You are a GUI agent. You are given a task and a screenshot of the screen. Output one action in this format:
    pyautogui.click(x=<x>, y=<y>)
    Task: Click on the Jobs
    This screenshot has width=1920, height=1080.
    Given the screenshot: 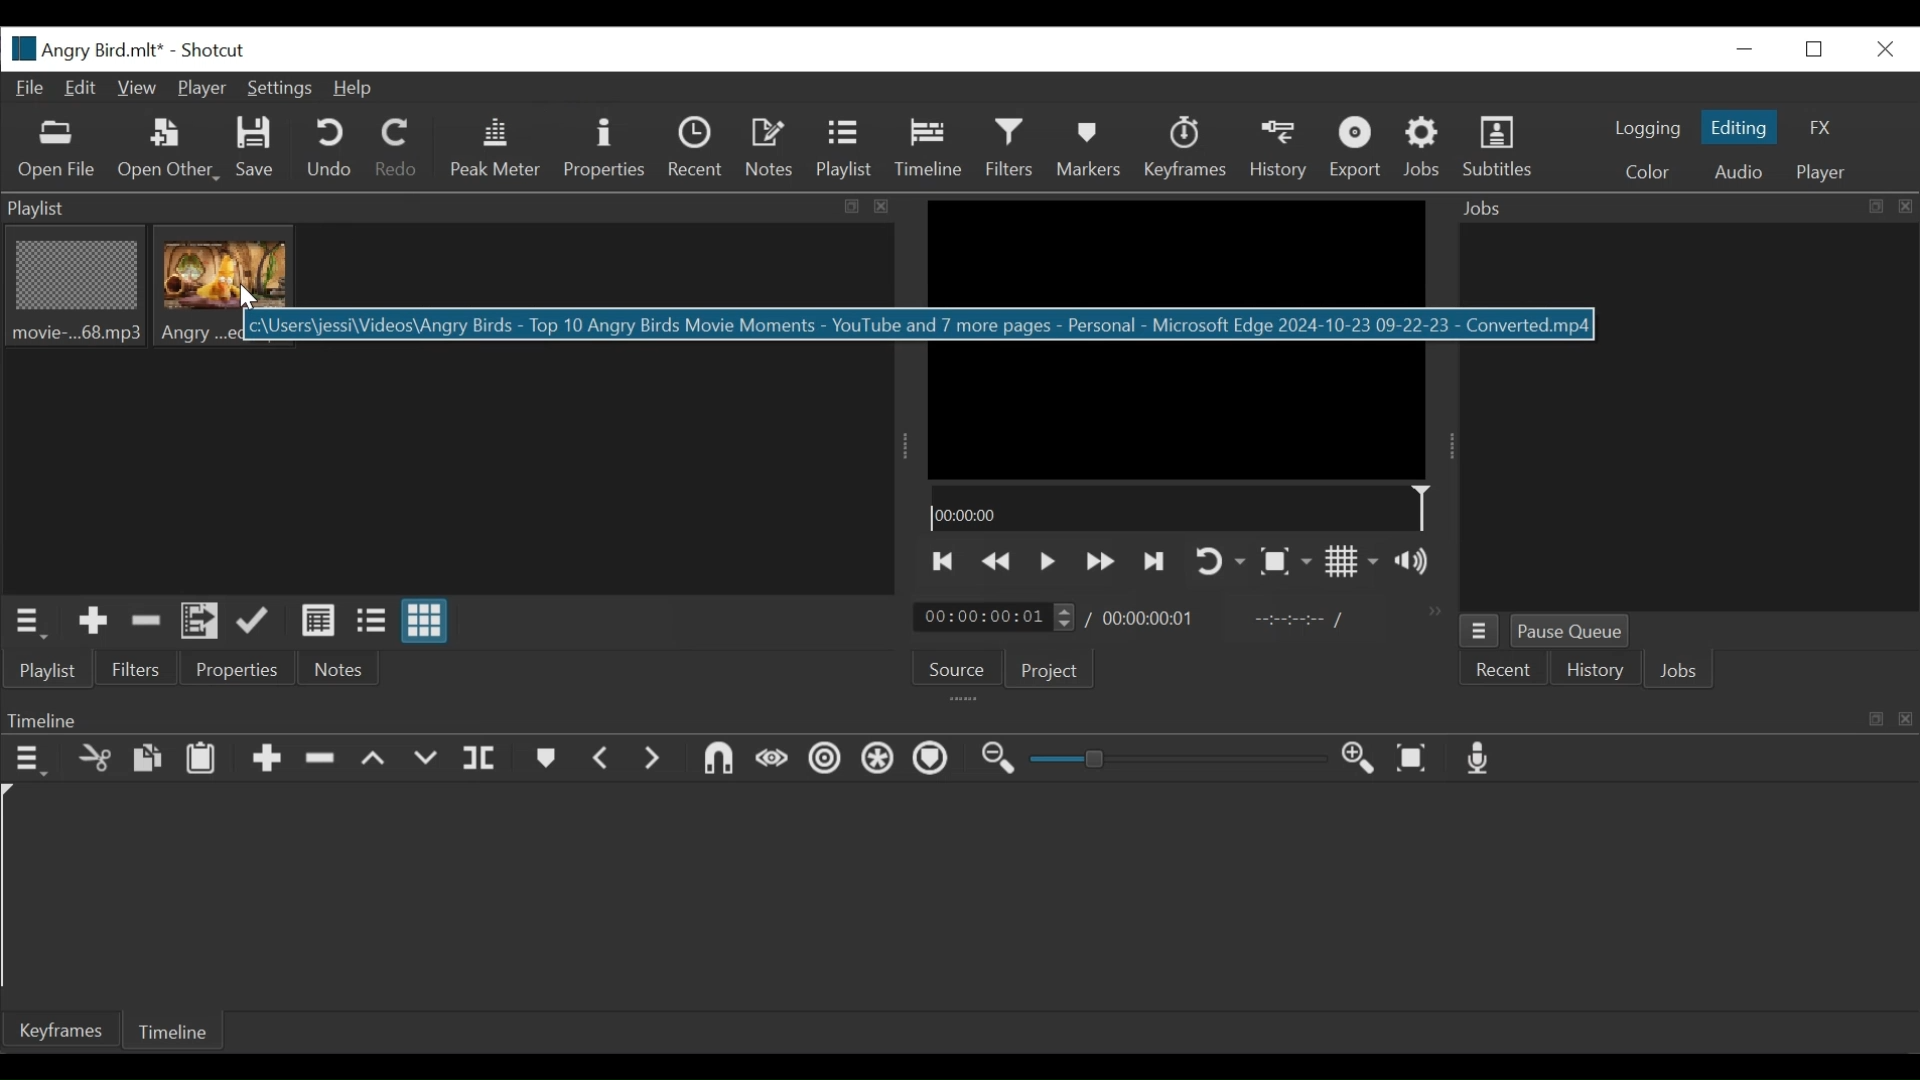 What is the action you would take?
    pyautogui.click(x=1425, y=148)
    